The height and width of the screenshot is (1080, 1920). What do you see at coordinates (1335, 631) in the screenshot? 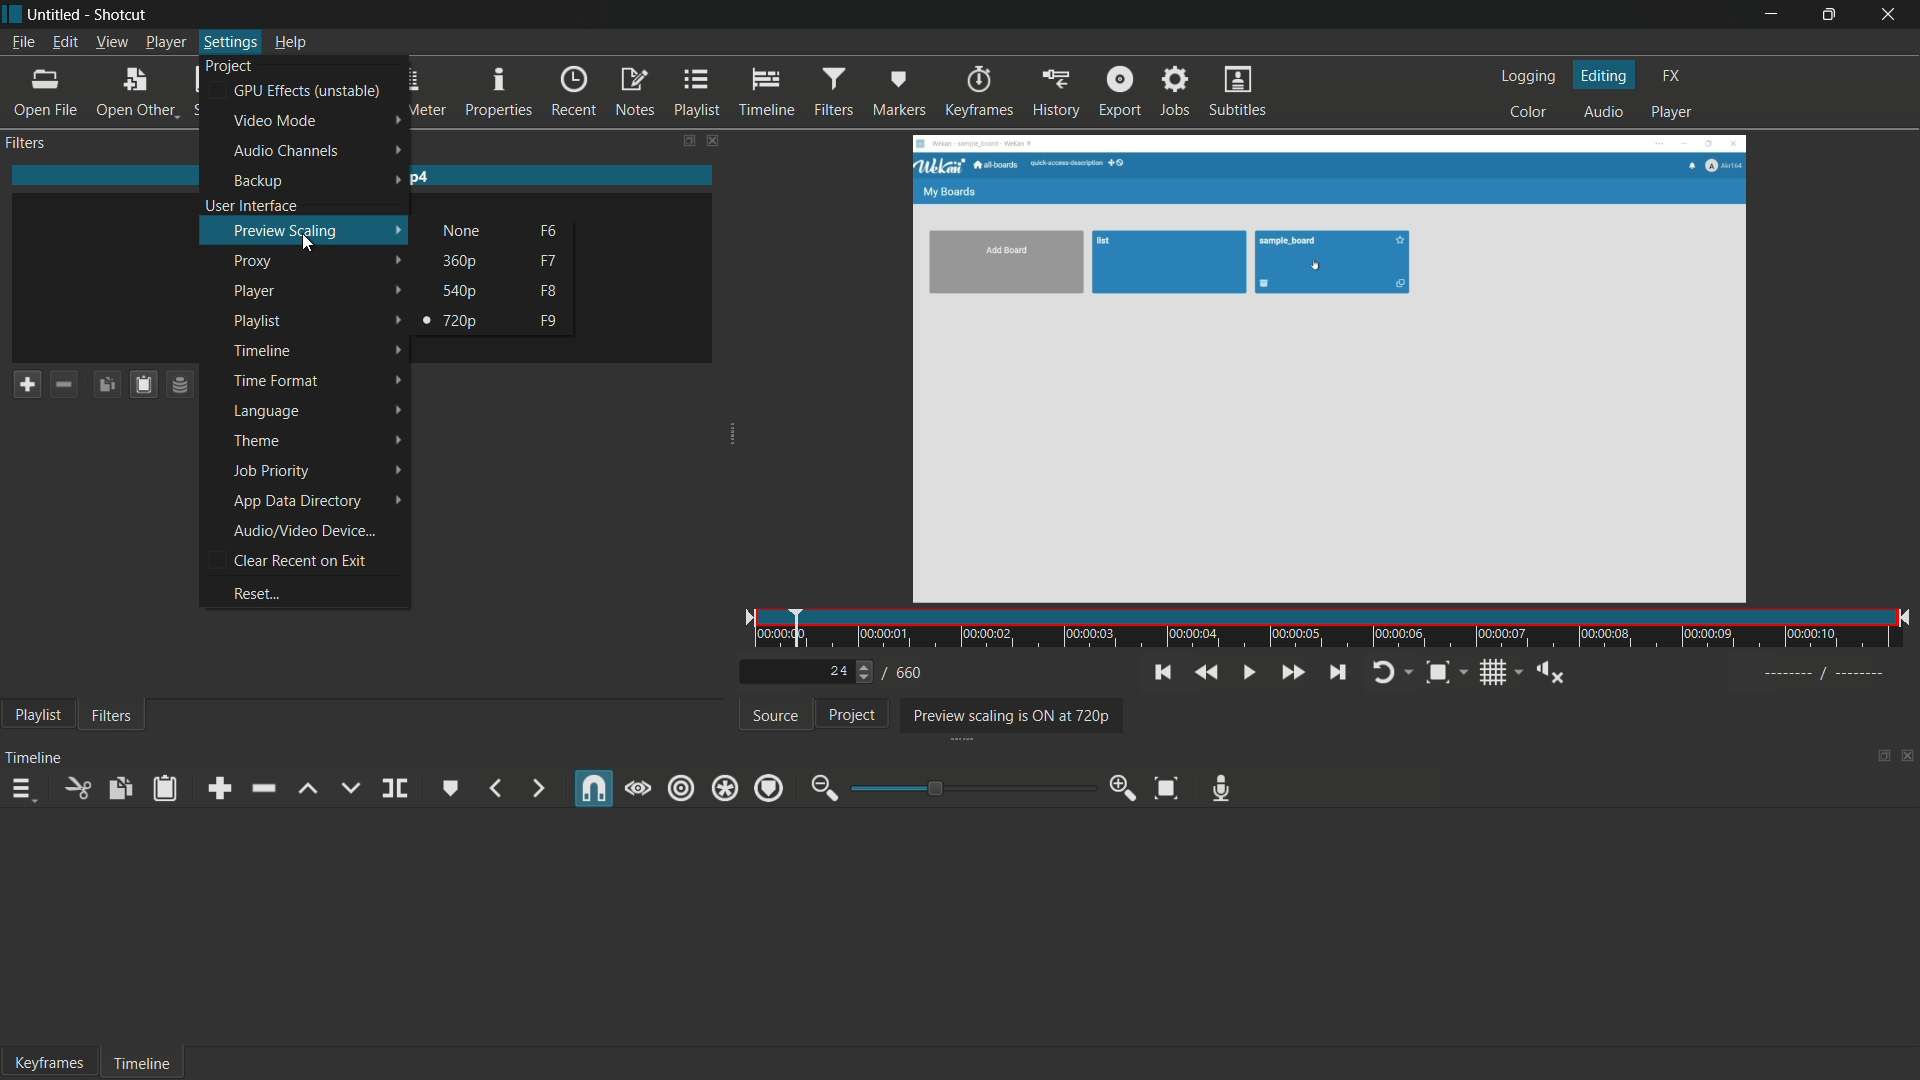
I see `time` at bounding box center [1335, 631].